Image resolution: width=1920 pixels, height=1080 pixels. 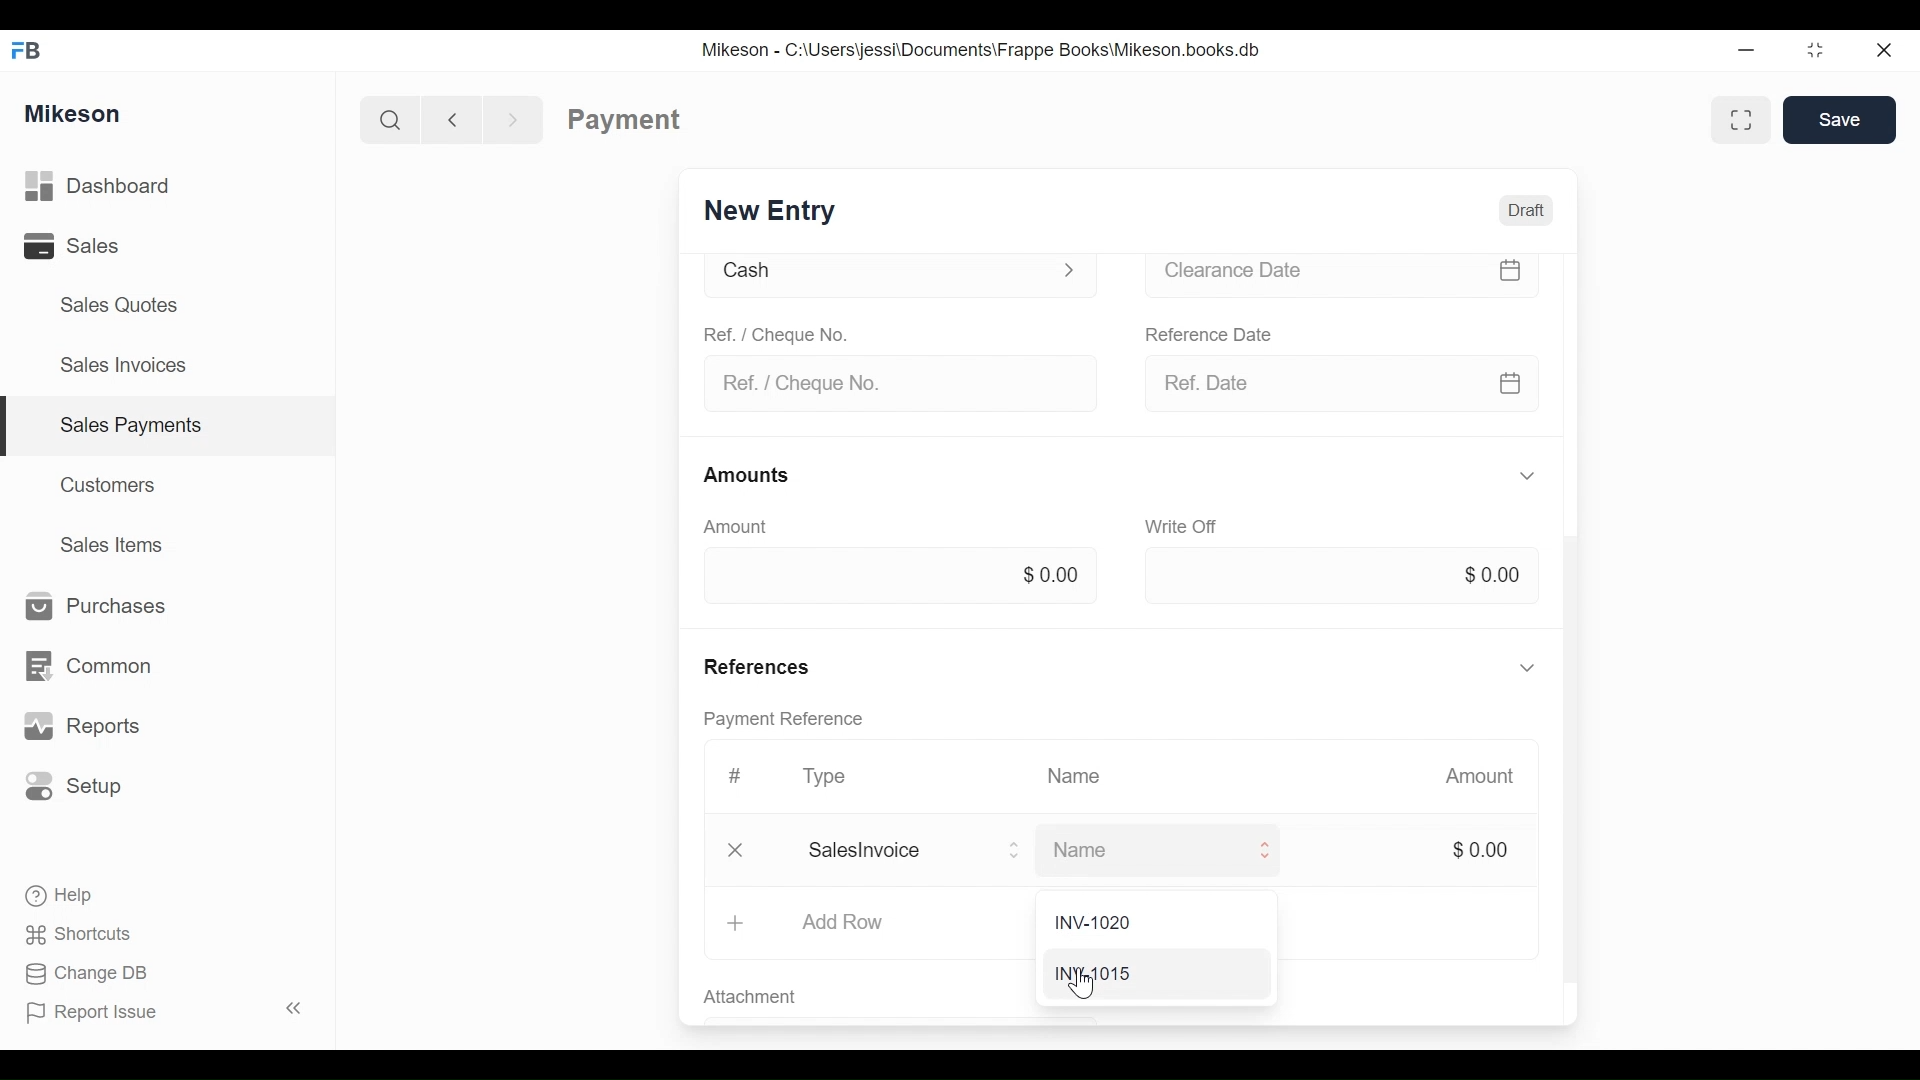 What do you see at coordinates (1843, 121) in the screenshot?
I see `Save` at bounding box center [1843, 121].